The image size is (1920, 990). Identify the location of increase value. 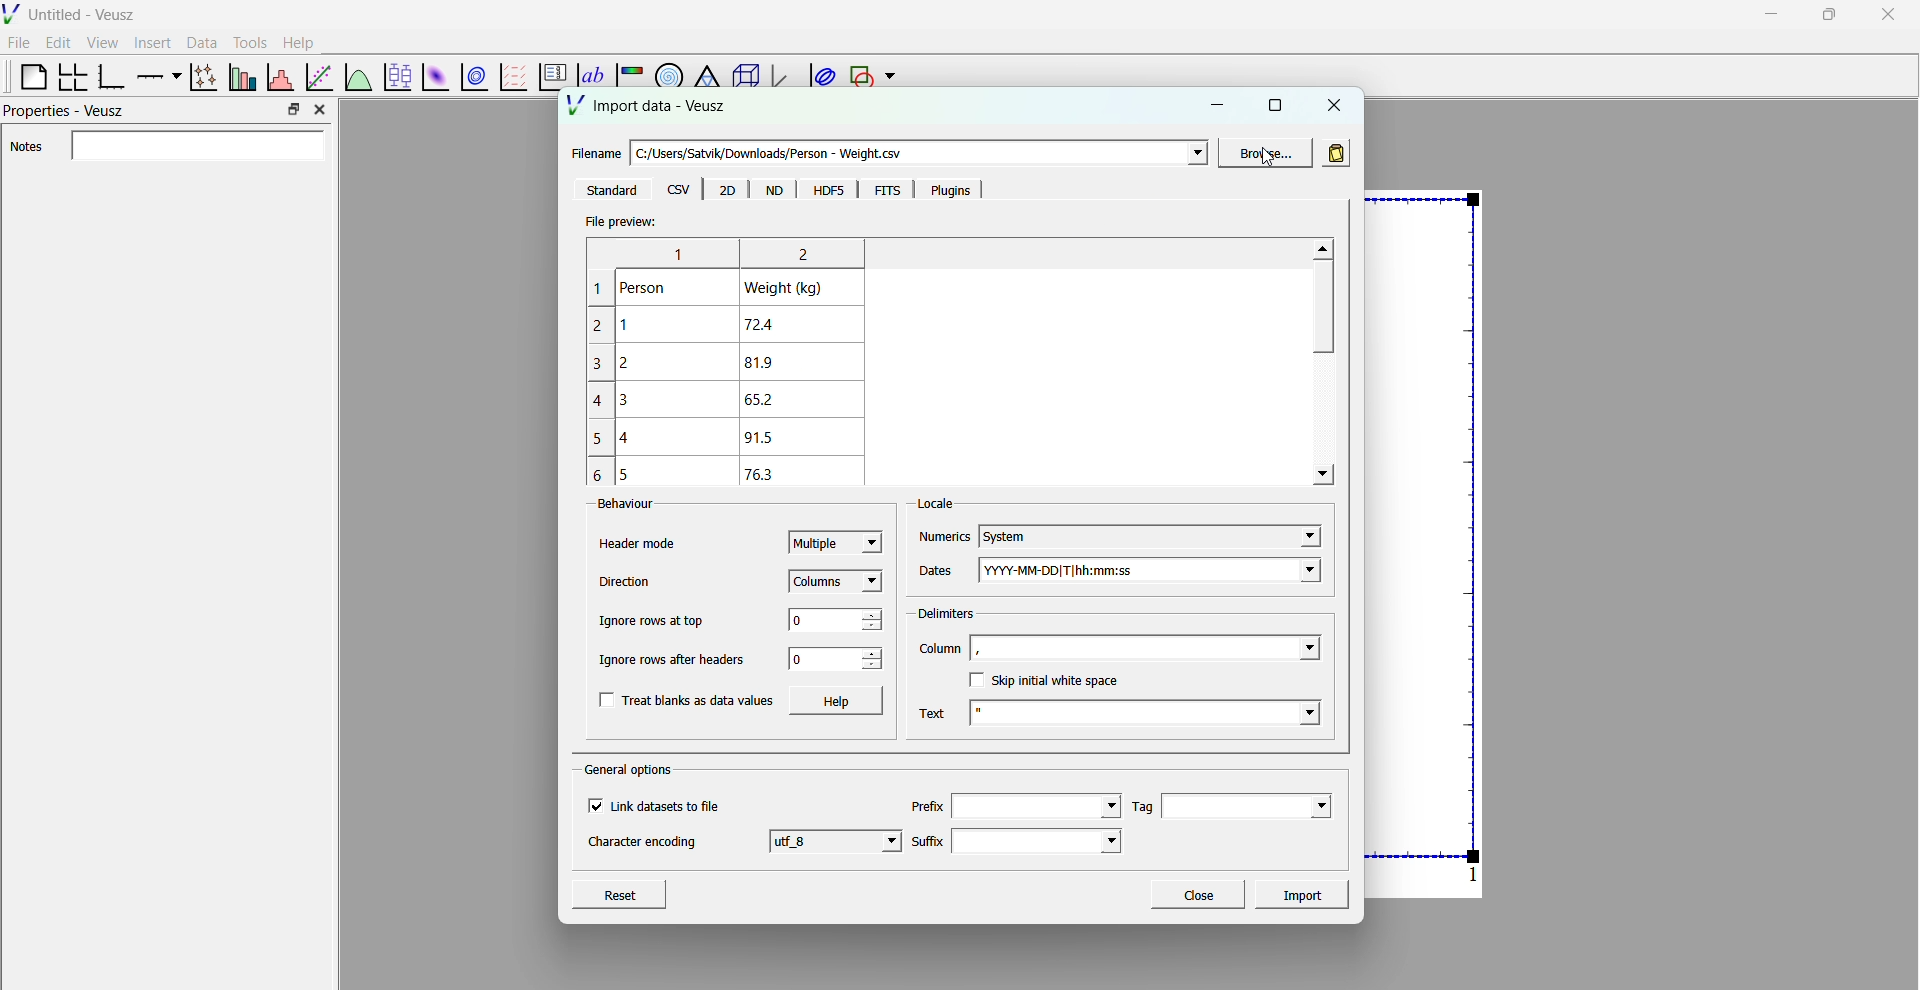
(875, 653).